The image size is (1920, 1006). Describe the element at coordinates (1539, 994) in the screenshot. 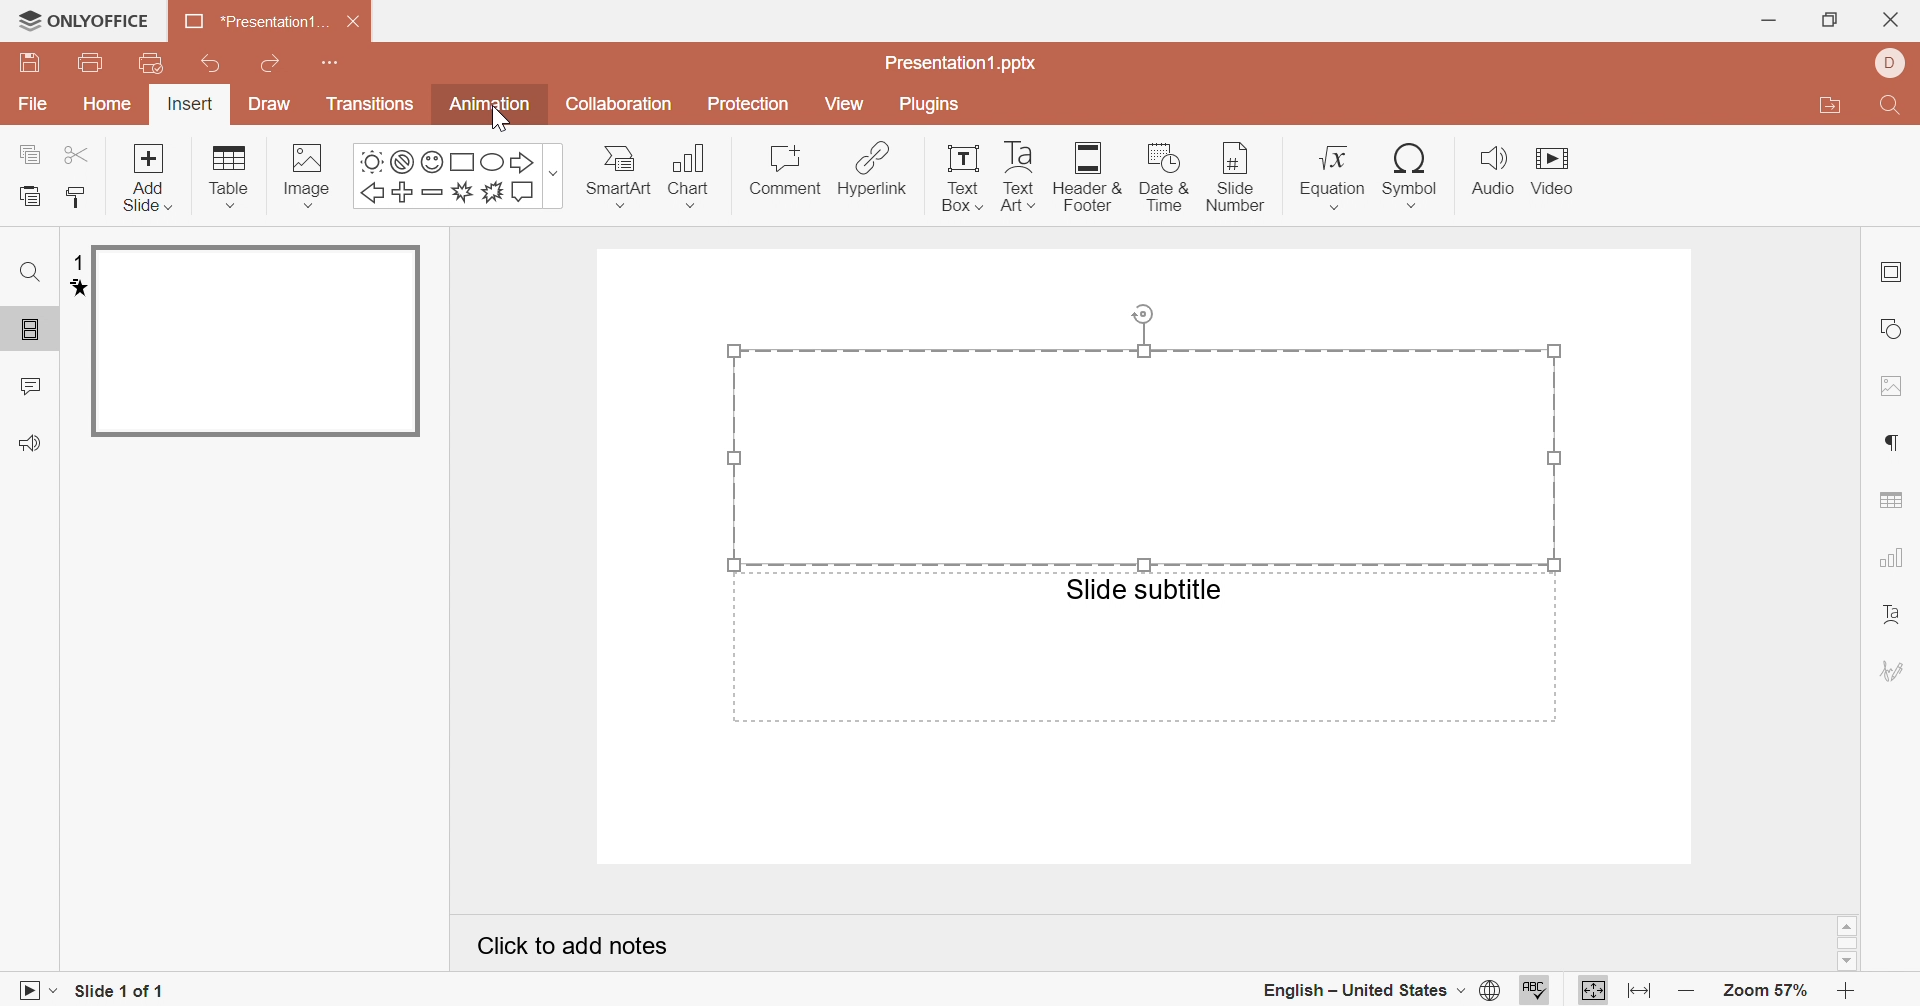

I see `spell checking` at that location.